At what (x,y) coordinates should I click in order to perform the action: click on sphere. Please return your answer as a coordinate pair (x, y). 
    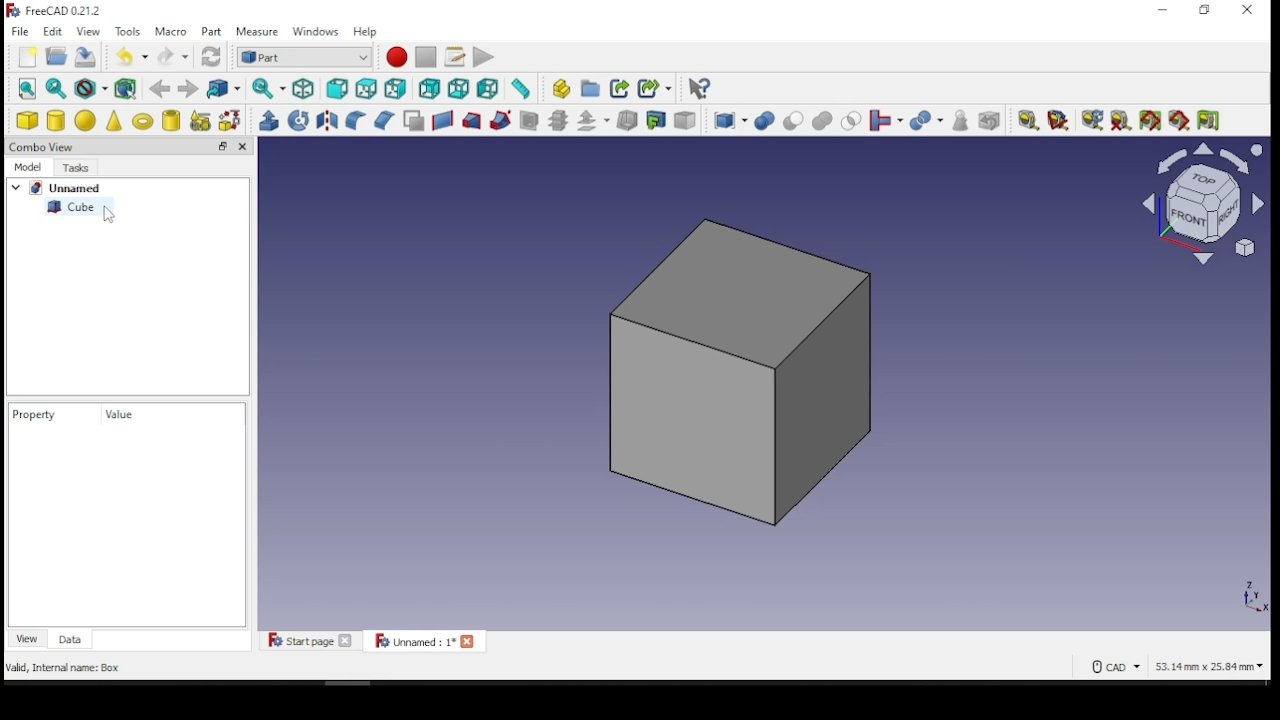
    Looking at the image, I should click on (86, 120).